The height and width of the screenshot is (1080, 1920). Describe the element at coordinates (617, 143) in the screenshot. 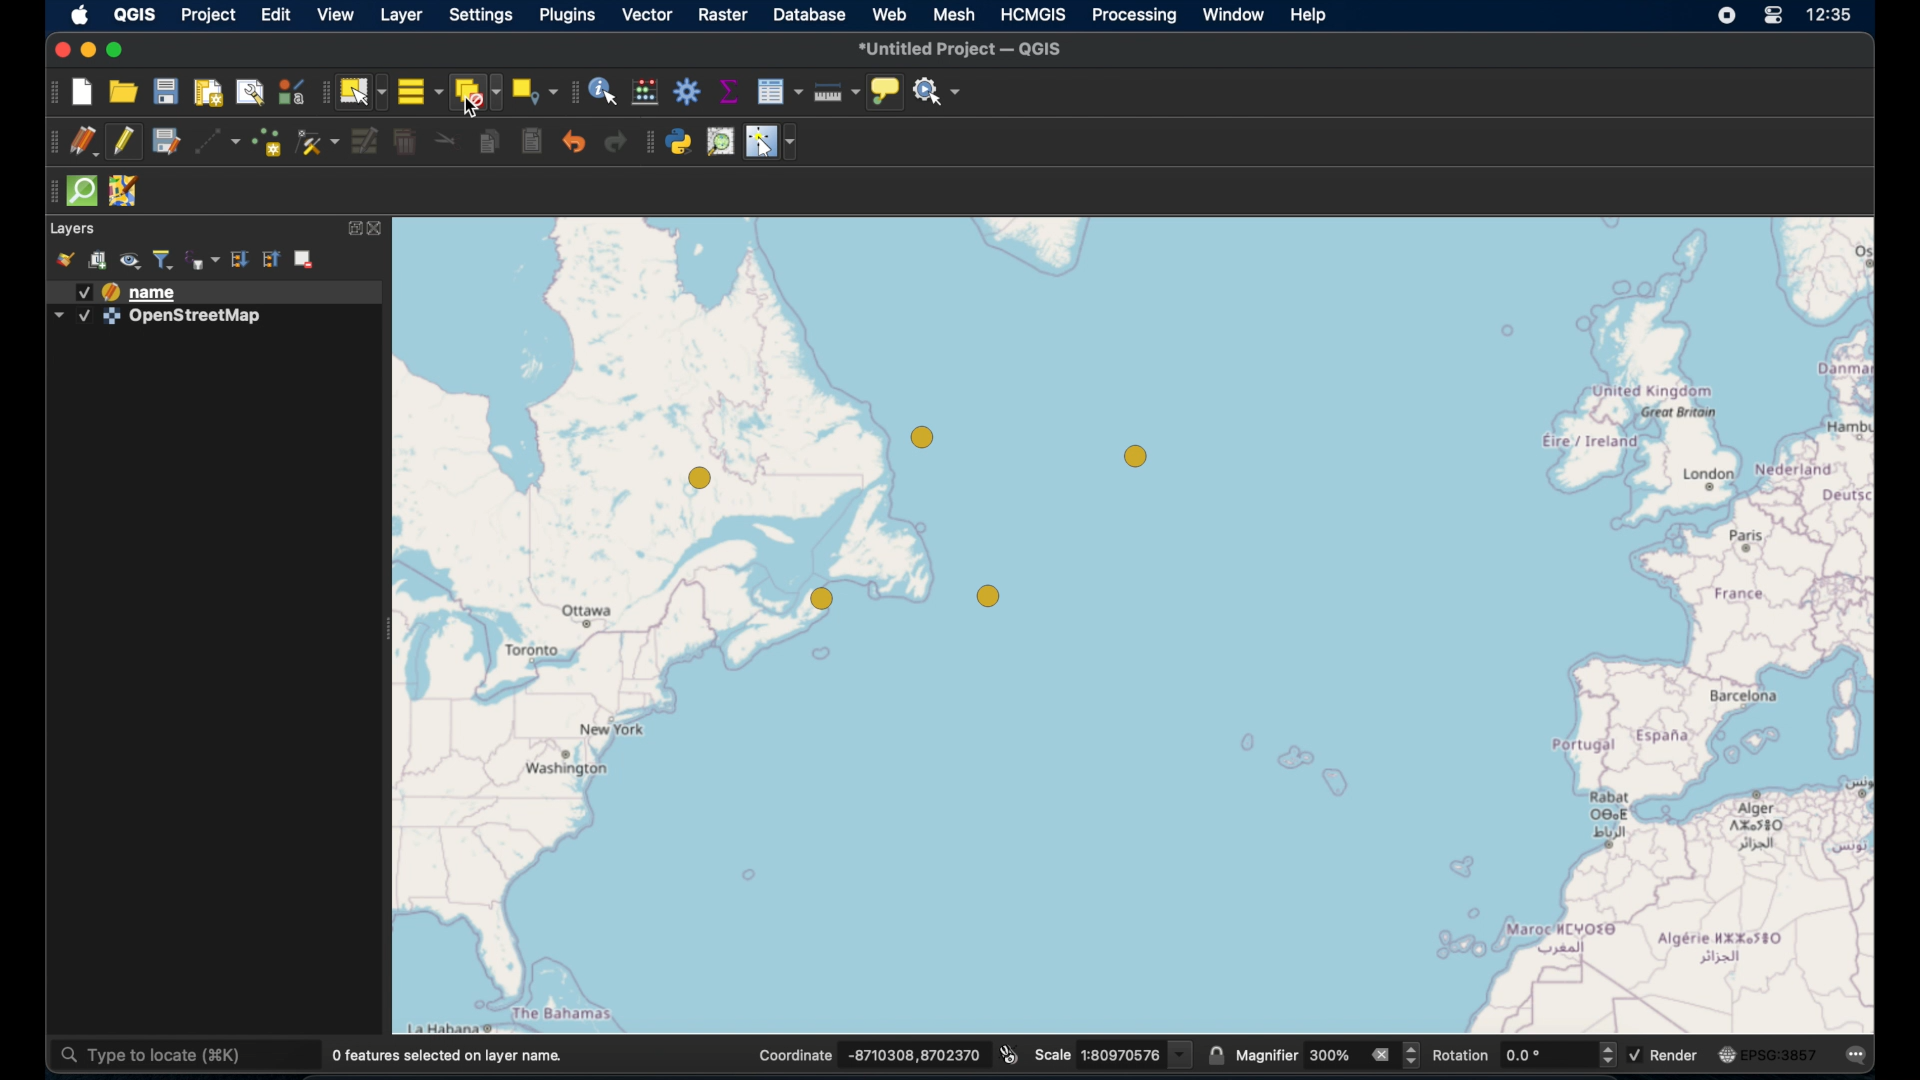

I see `redo` at that location.